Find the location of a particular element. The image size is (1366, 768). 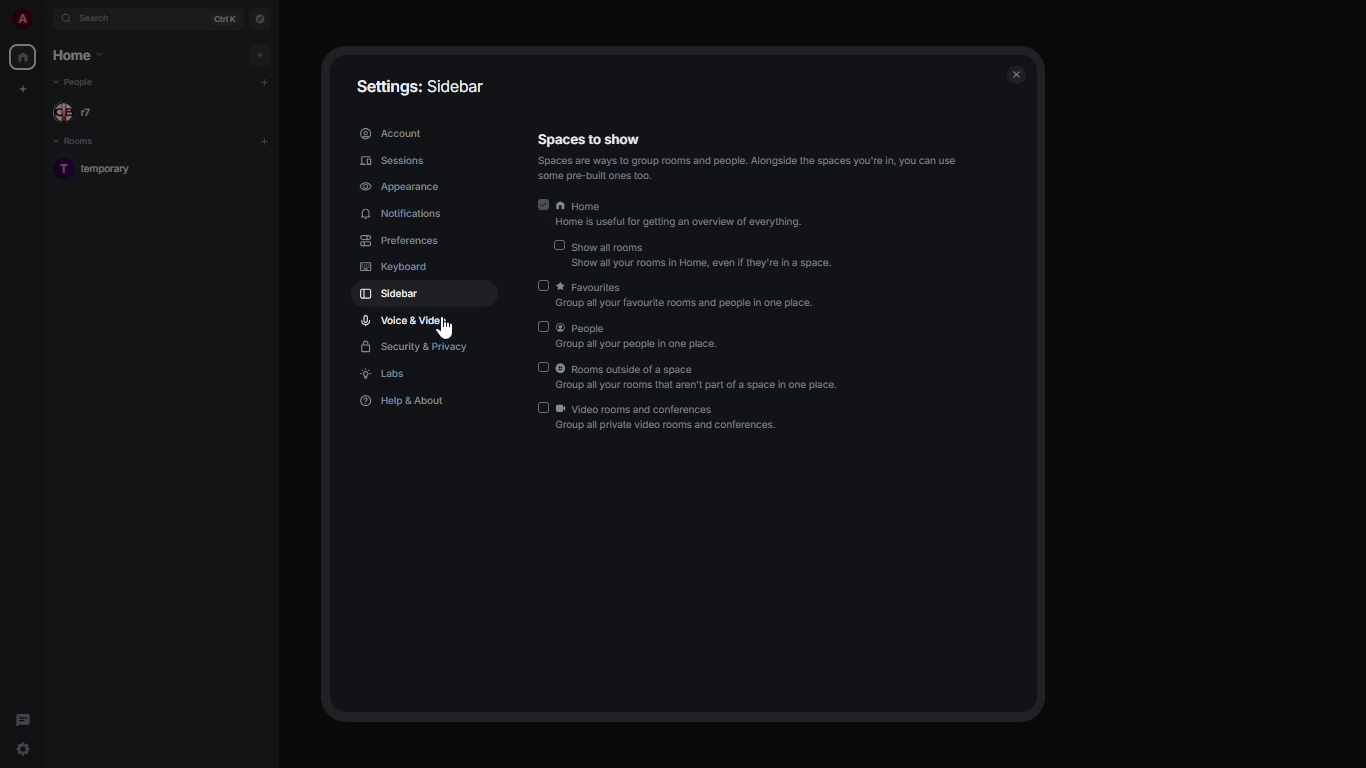

profile is located at coordinates (19, 19).